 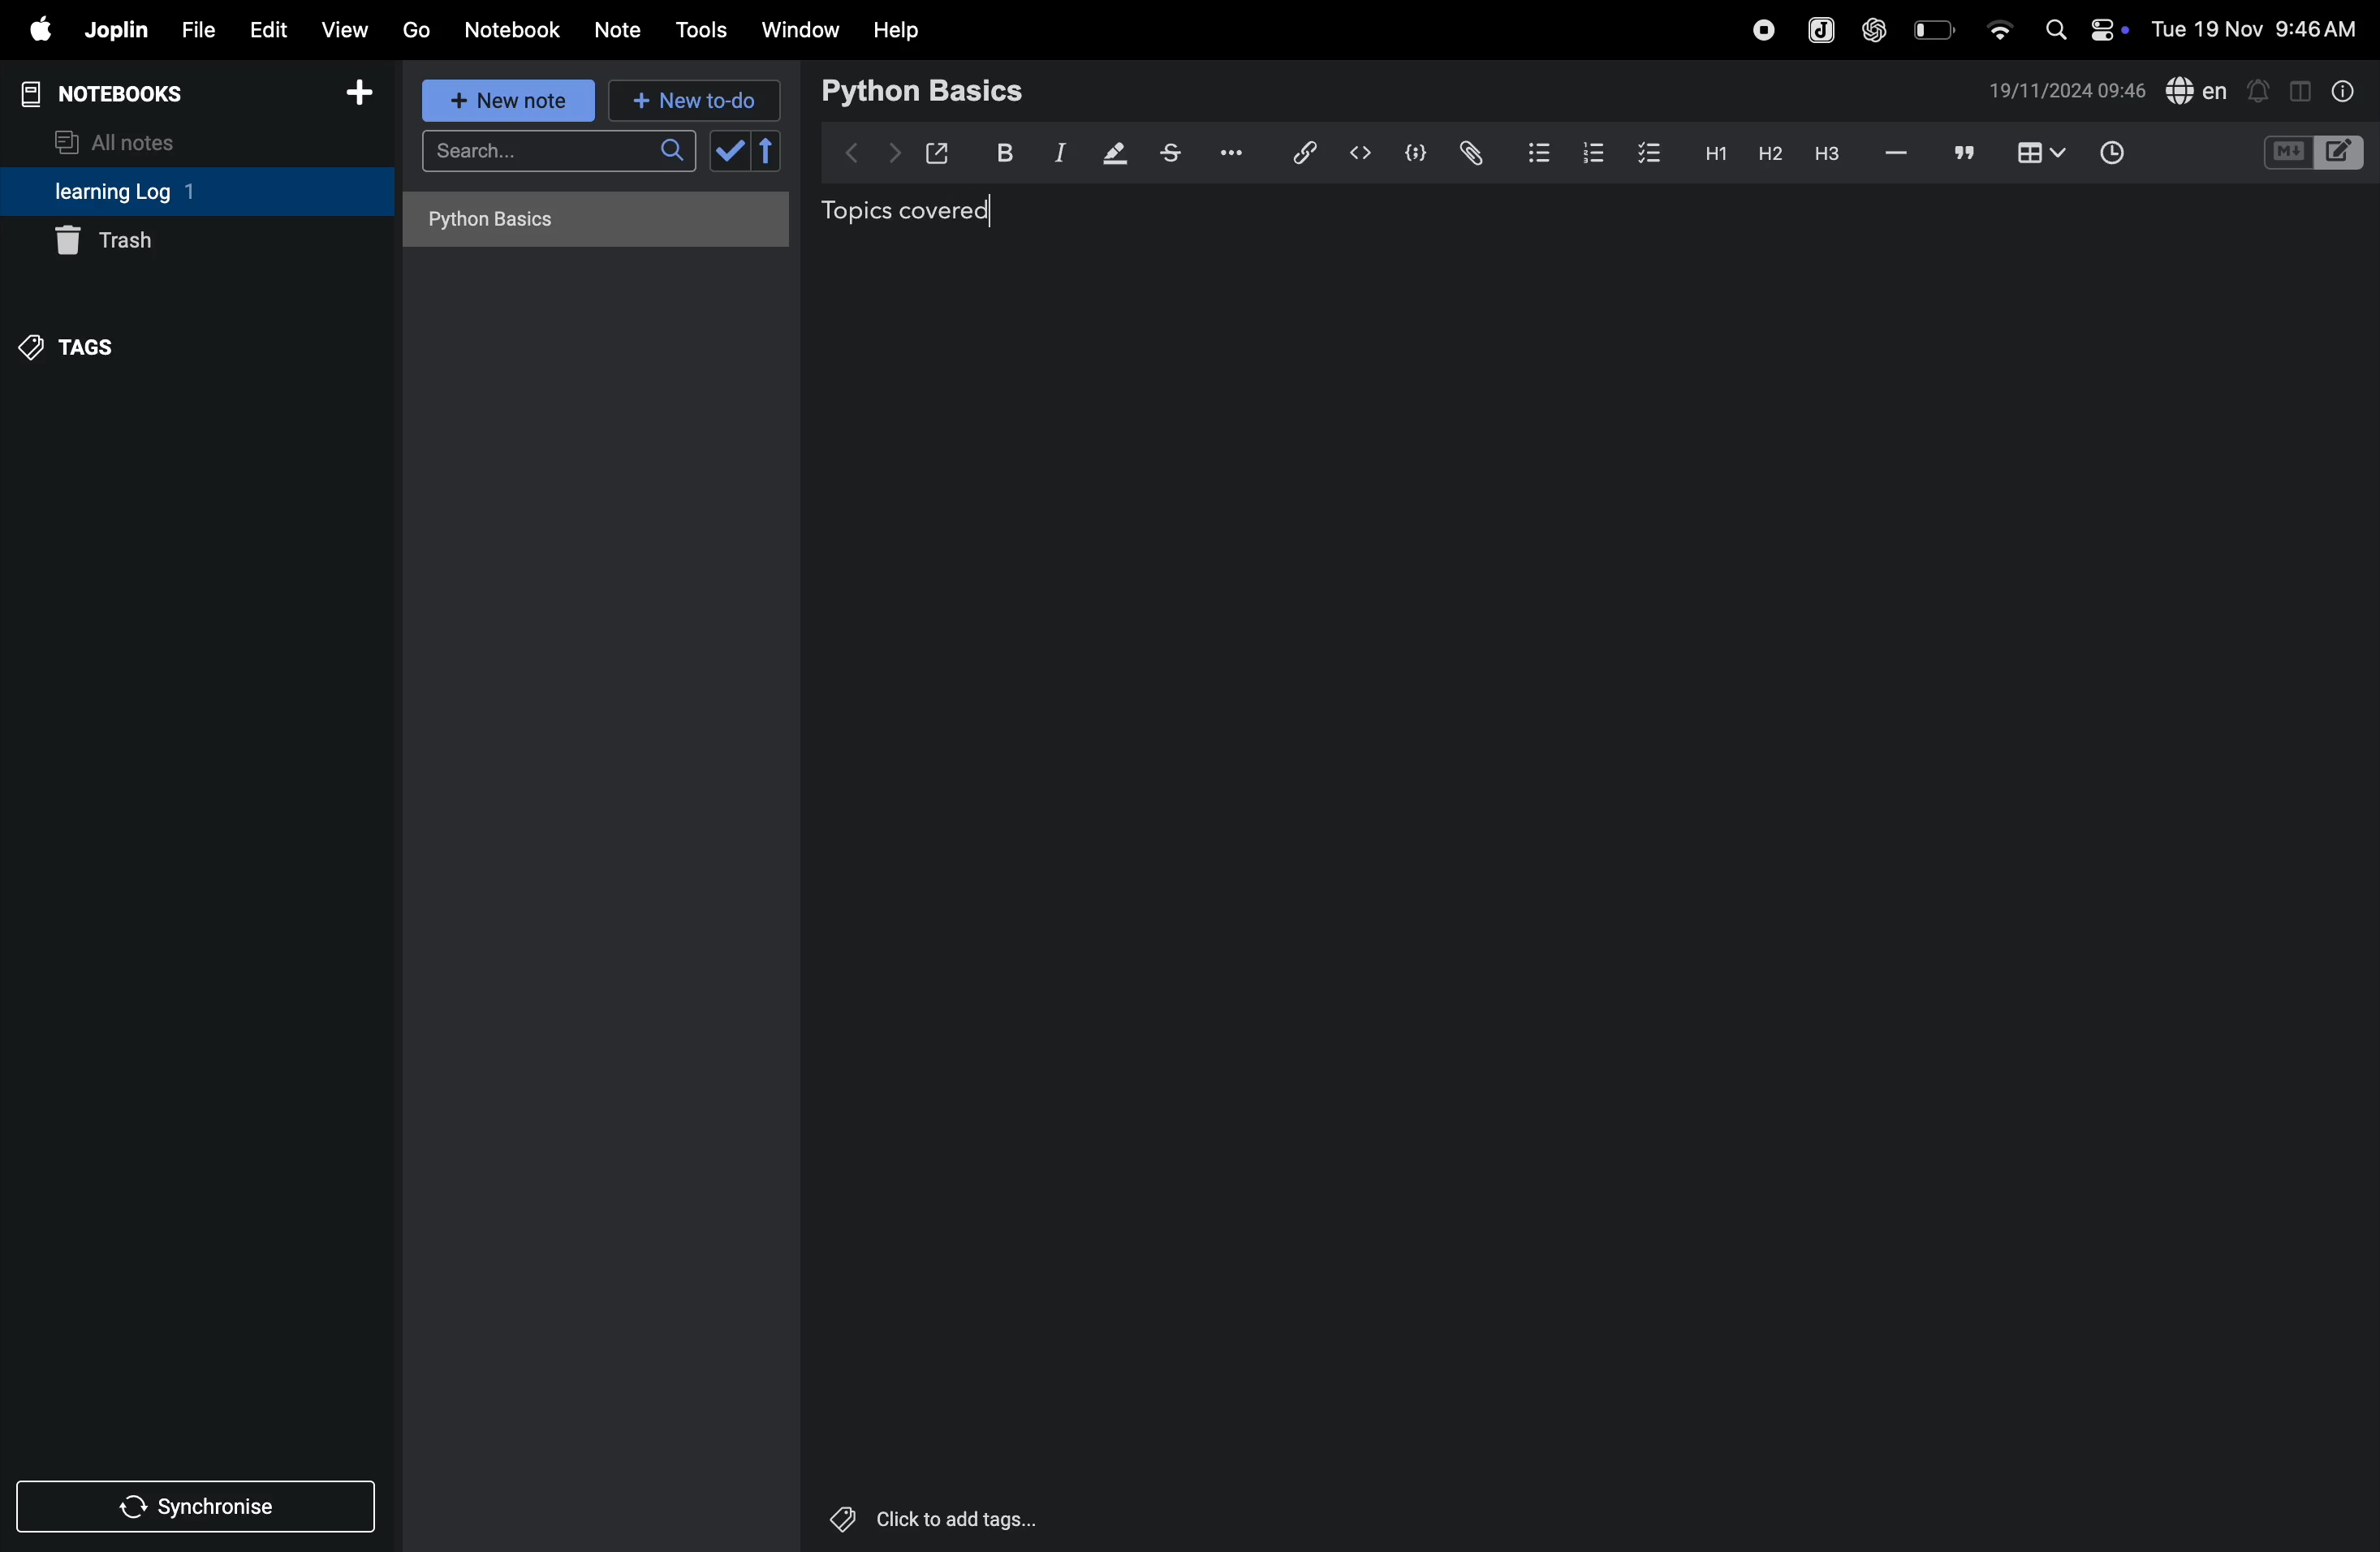 I want to click on view, so click(x=346, y=29).